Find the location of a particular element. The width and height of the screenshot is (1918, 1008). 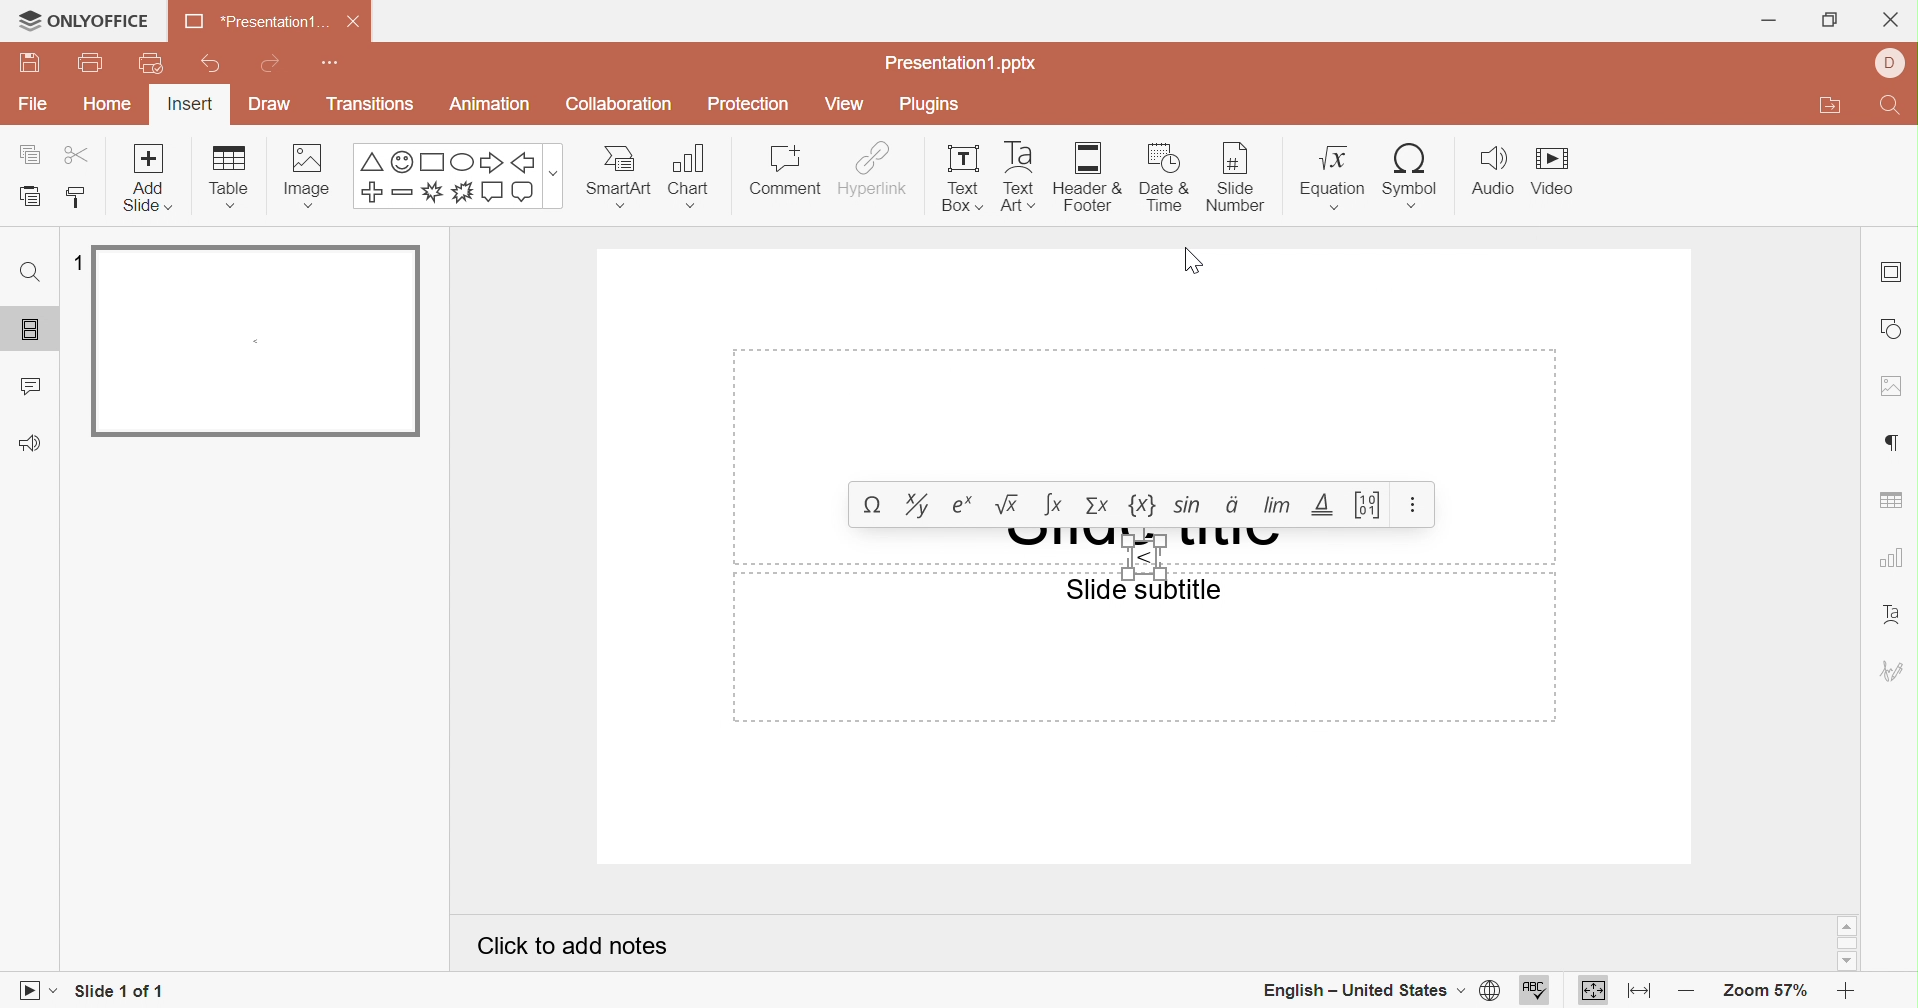

ONLYOFFICE is located at coordinates (83, 23).